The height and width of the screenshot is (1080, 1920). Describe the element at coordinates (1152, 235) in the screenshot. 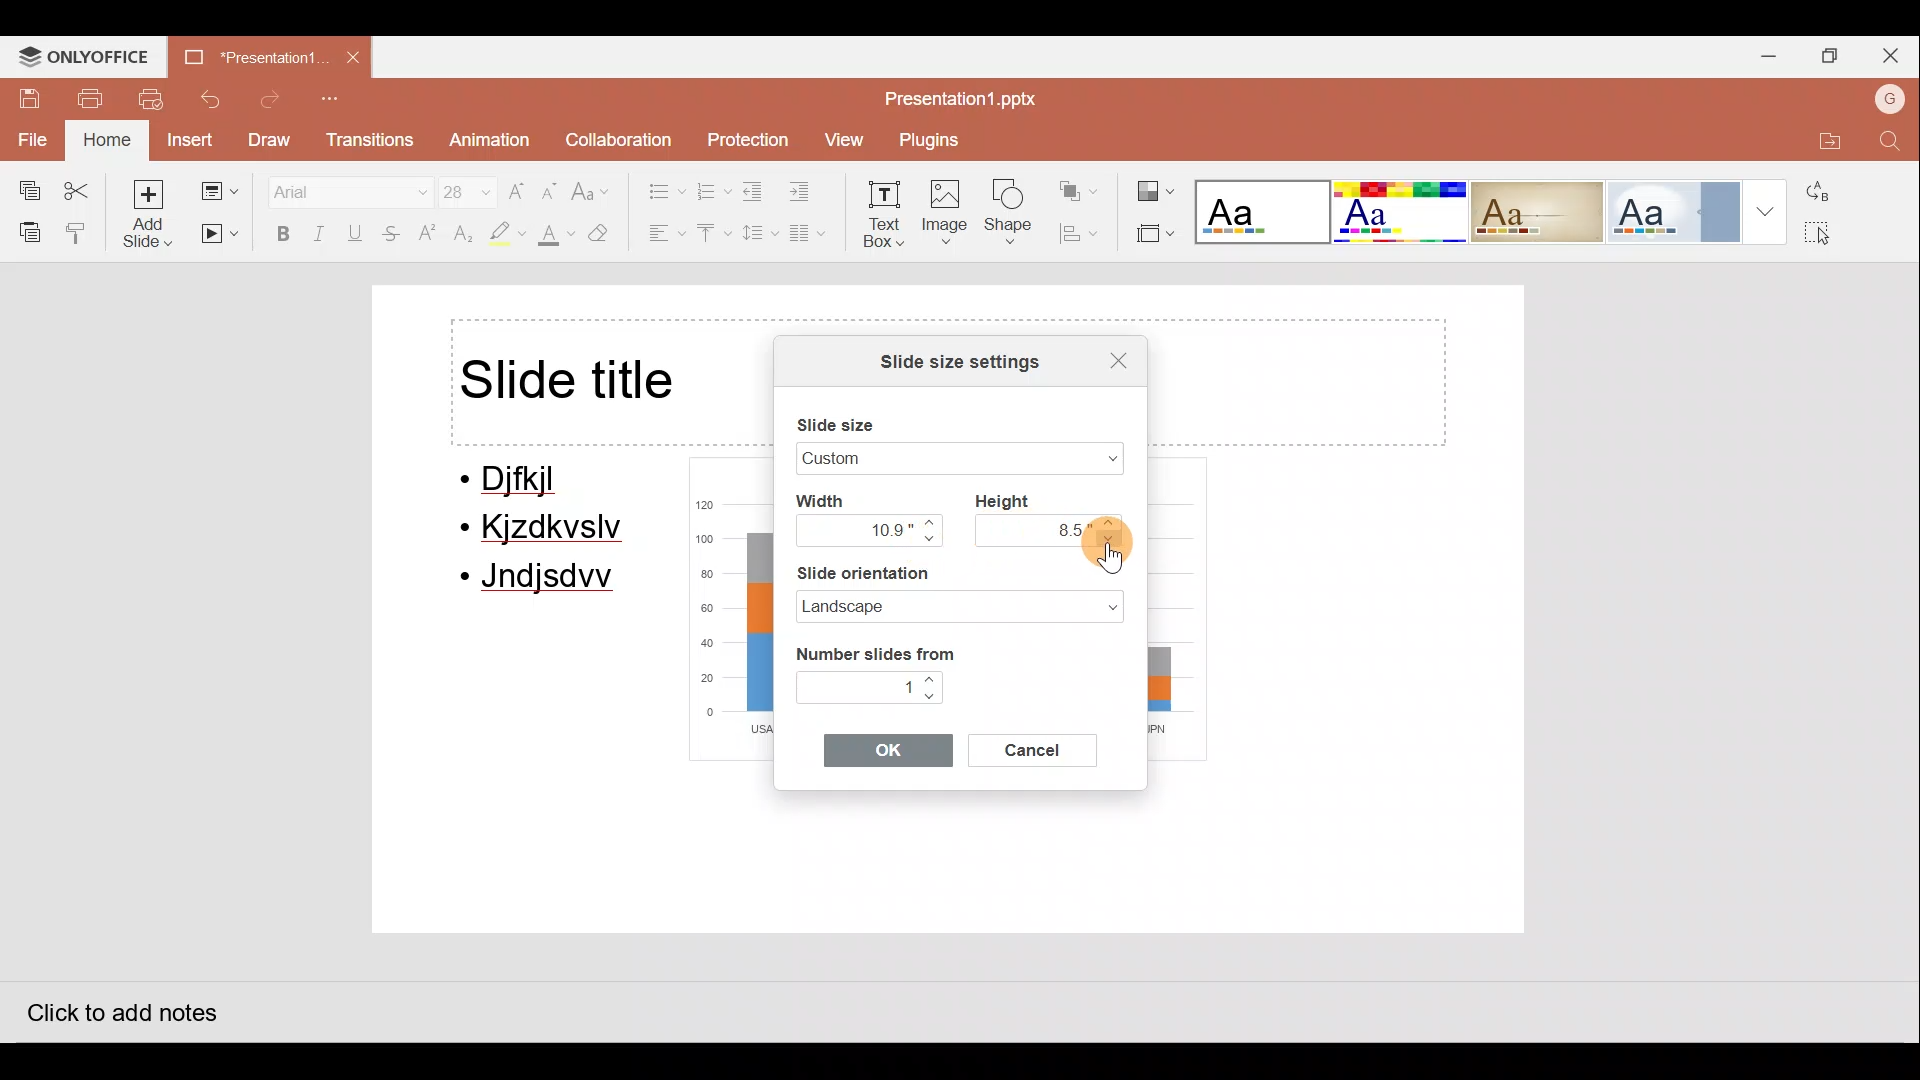

I see `Select slide size` at that location.